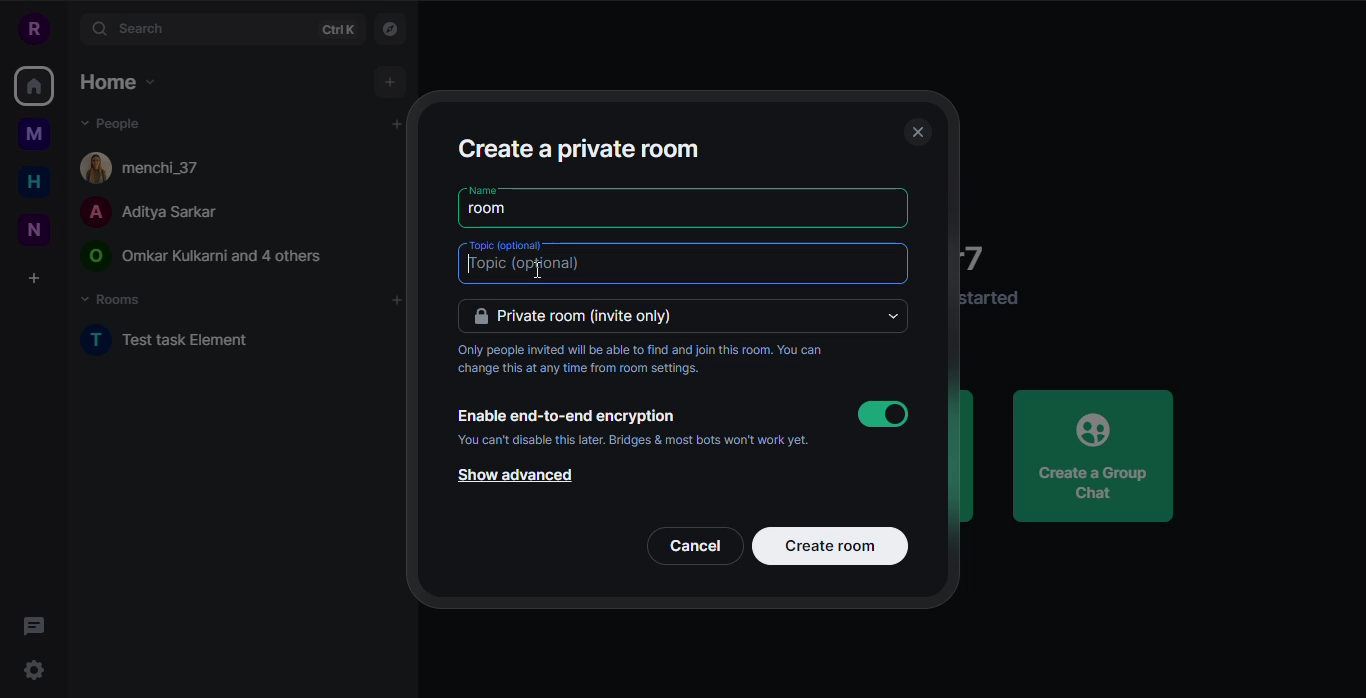 Image resolution: width=1366 pixels, height=698 pixels. What do you see at coordinates (507, 245) in the screenshot?
I see `topic` at bounding box center [507, 245].